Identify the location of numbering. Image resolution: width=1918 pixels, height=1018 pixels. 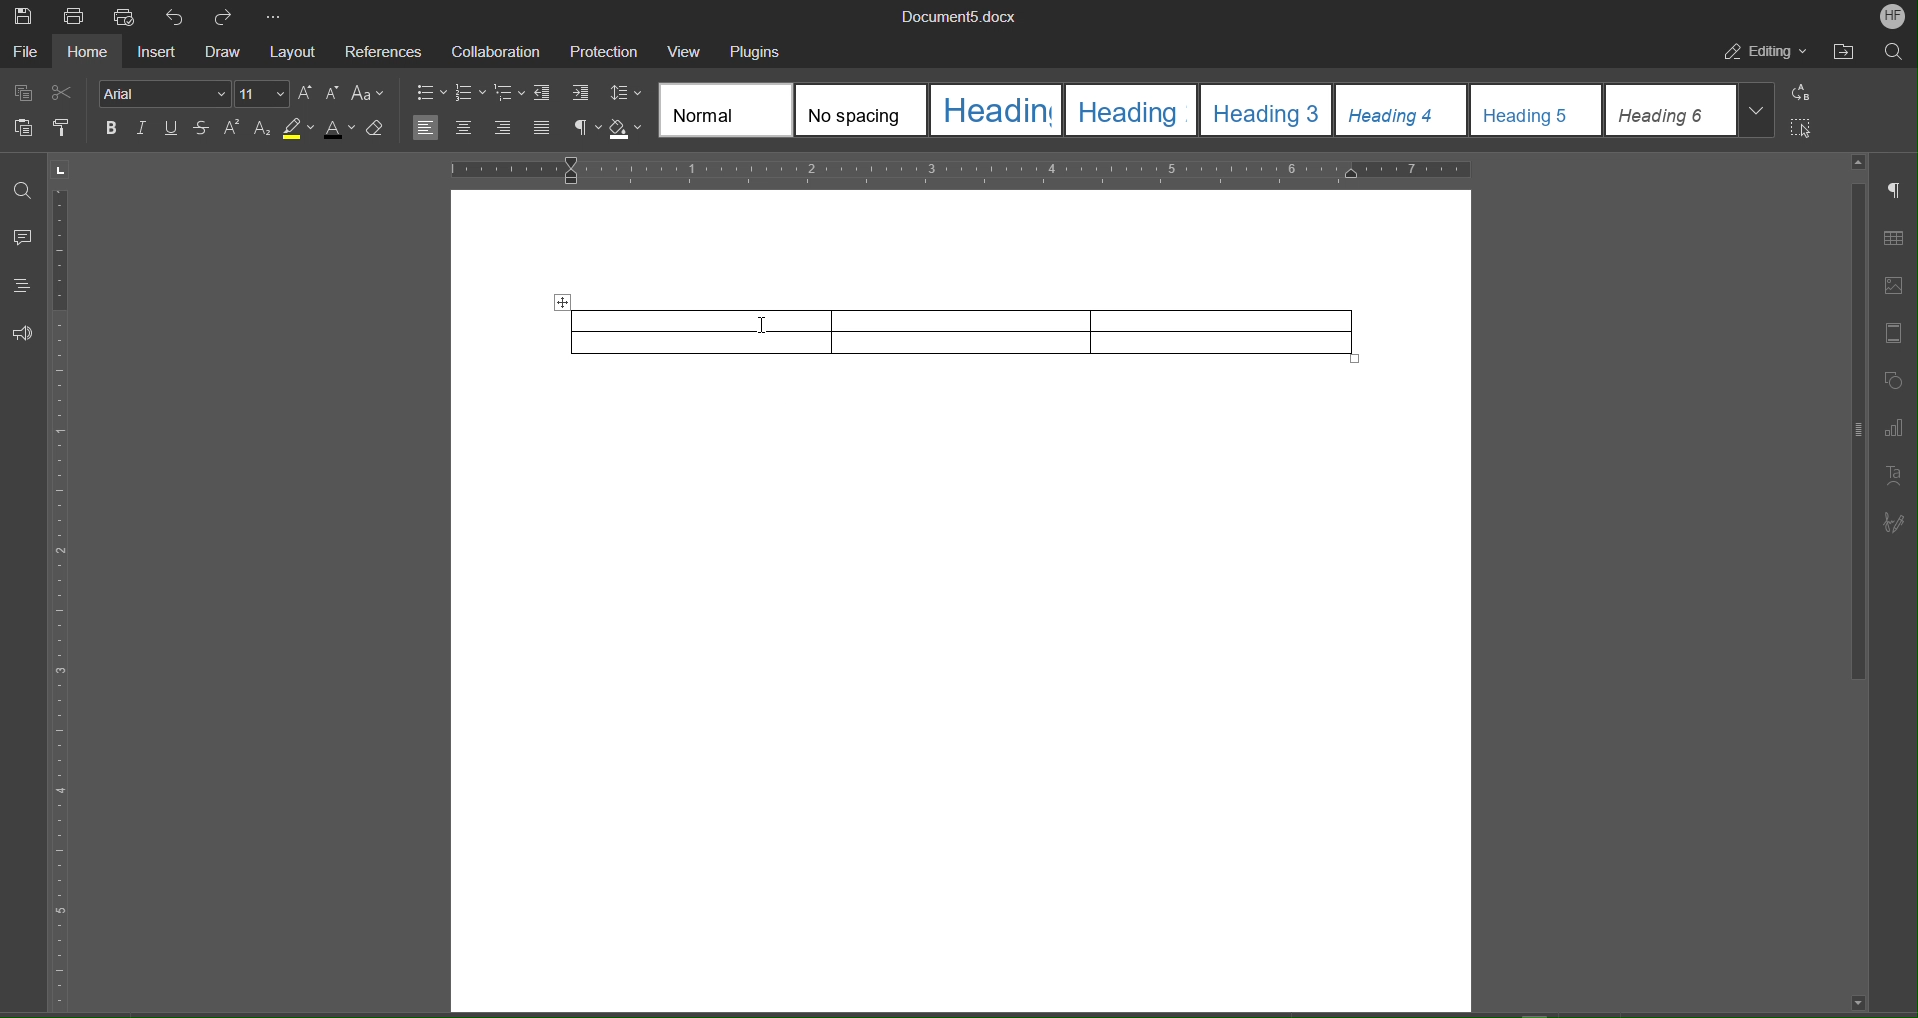
(470, 95).